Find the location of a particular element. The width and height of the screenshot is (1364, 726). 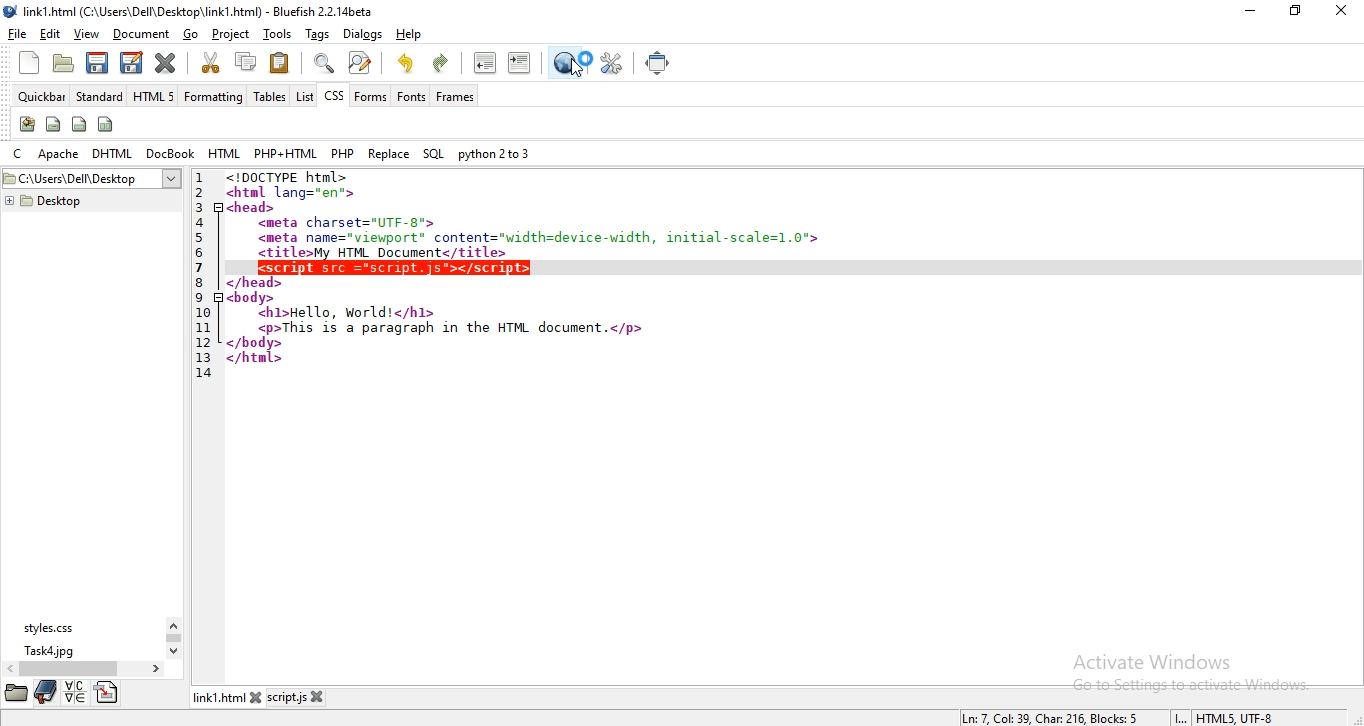

standard is located at coordinates (99, 95).